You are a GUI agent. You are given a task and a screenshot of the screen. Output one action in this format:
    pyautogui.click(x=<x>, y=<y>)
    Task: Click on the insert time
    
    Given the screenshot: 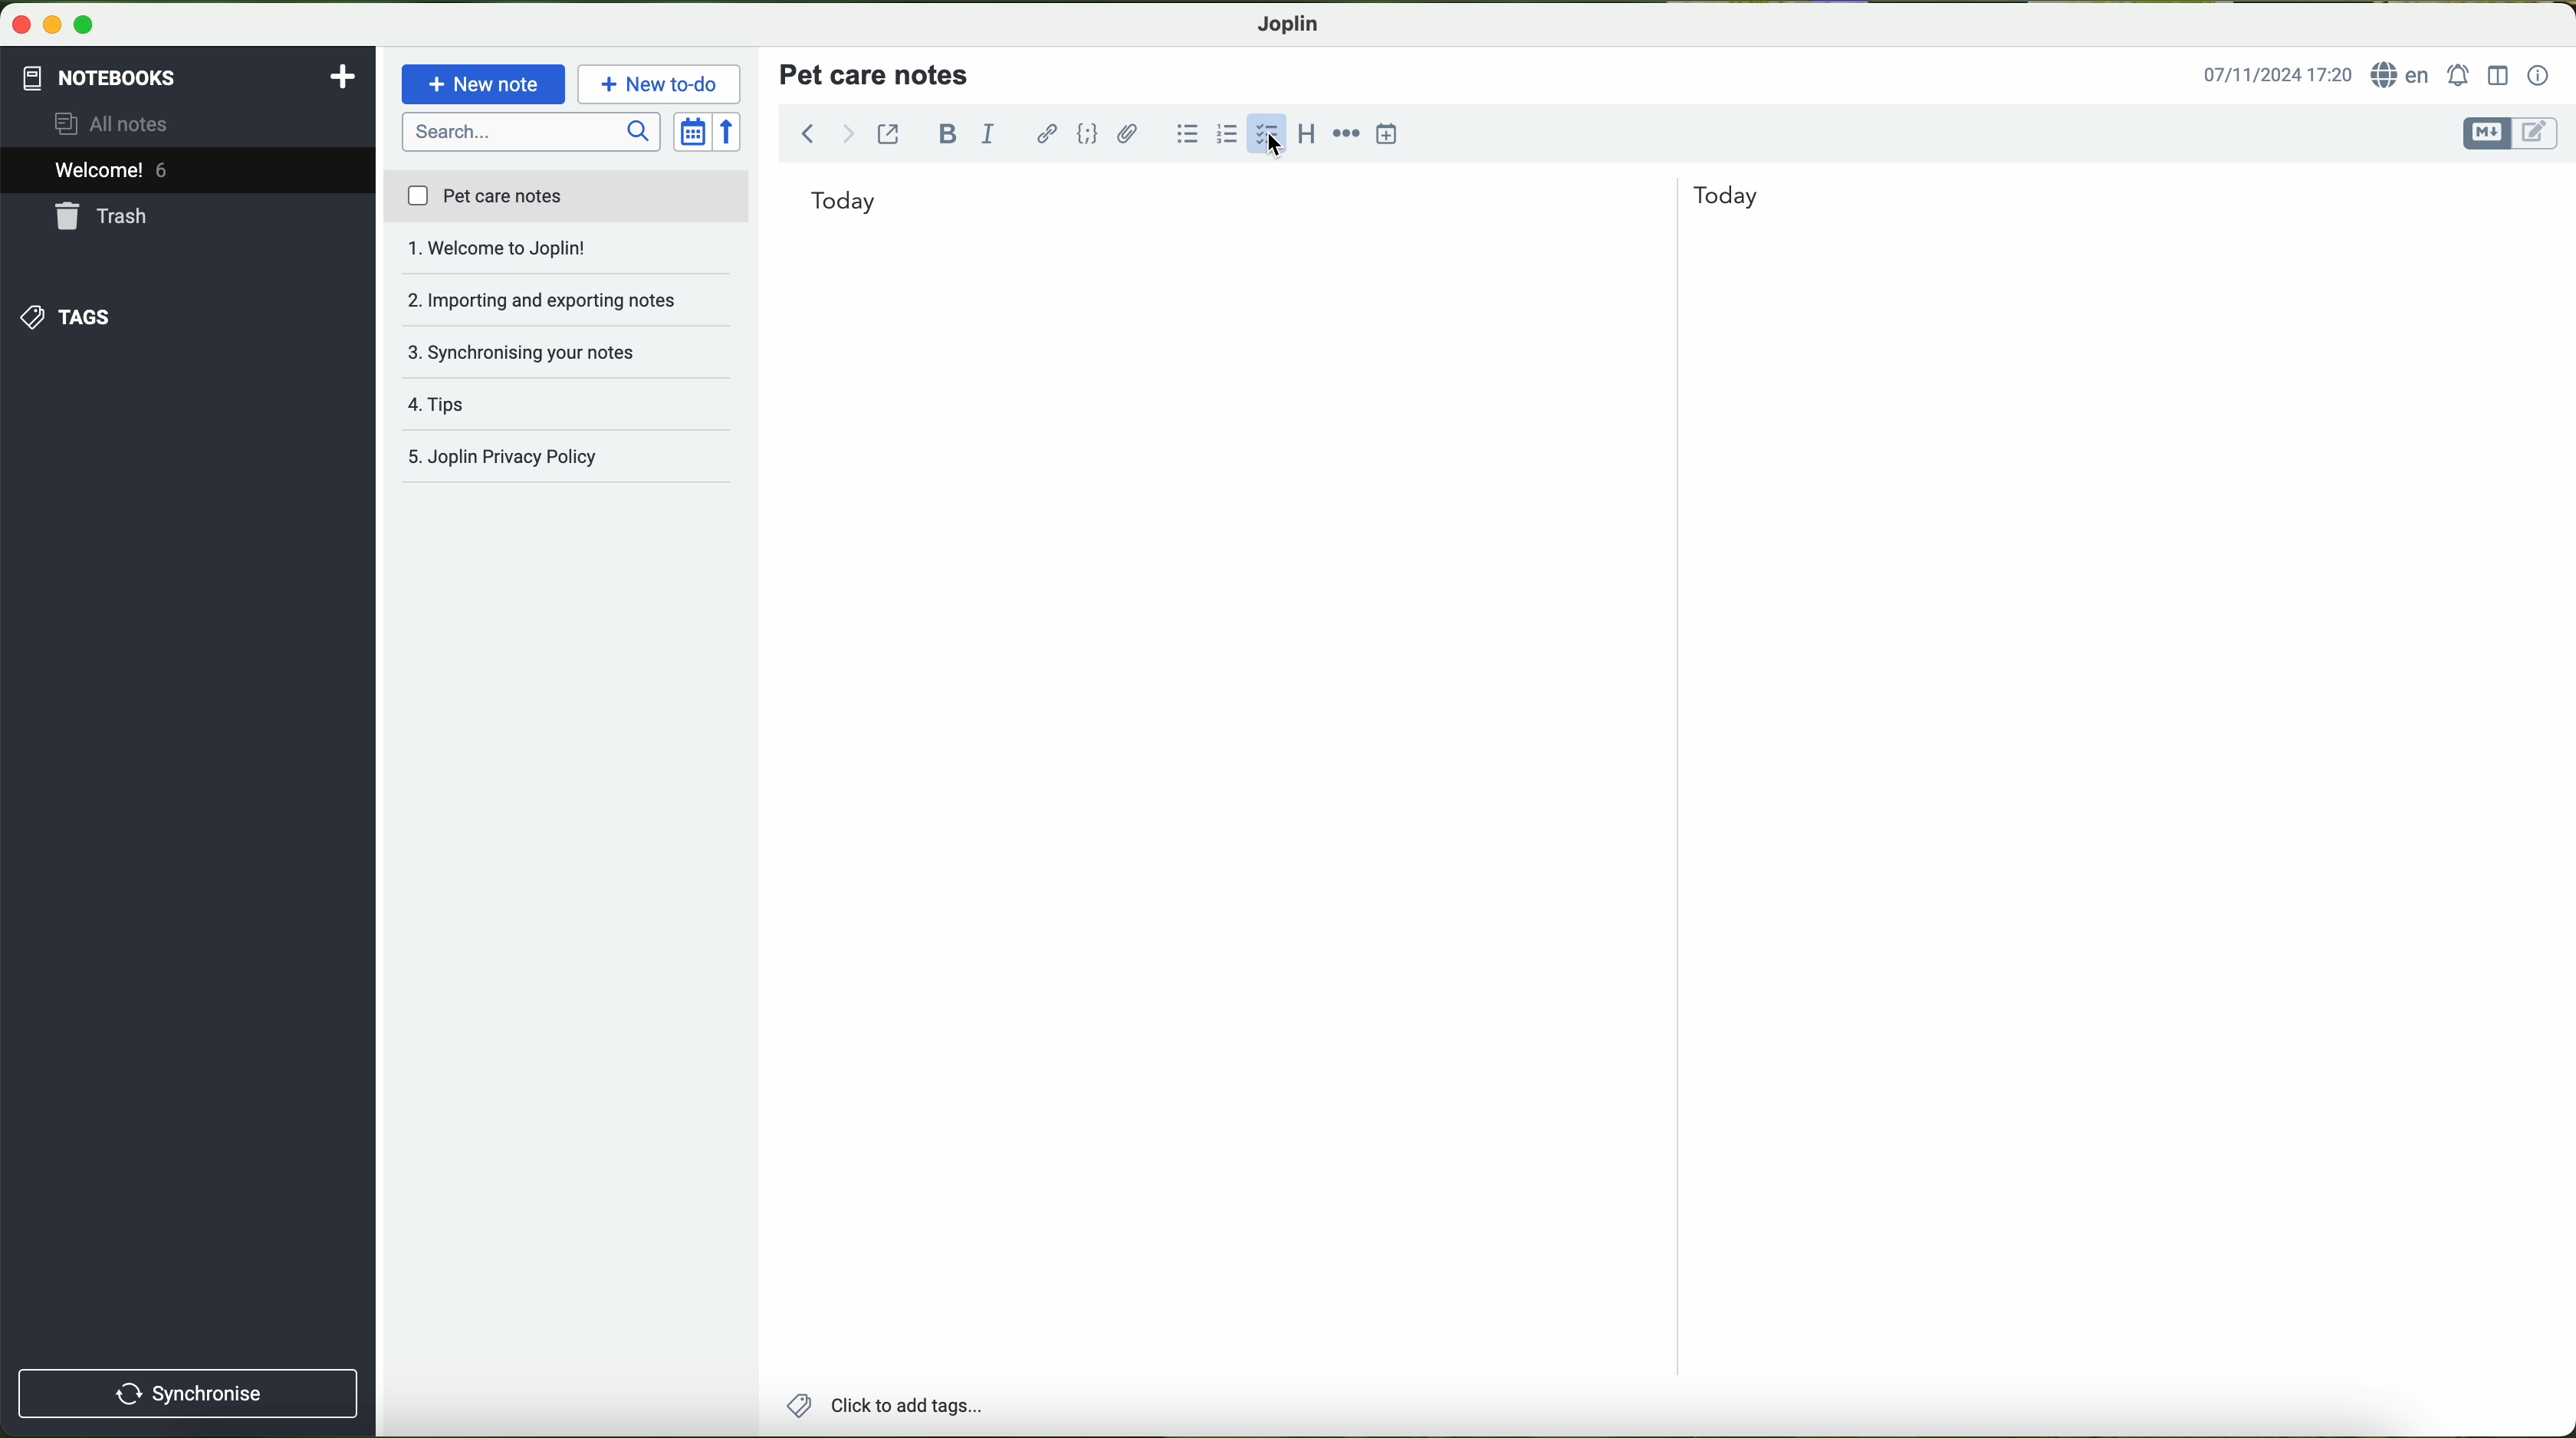 What is the action you would take?
    pyautogui.click(x=1388, y=133)
    